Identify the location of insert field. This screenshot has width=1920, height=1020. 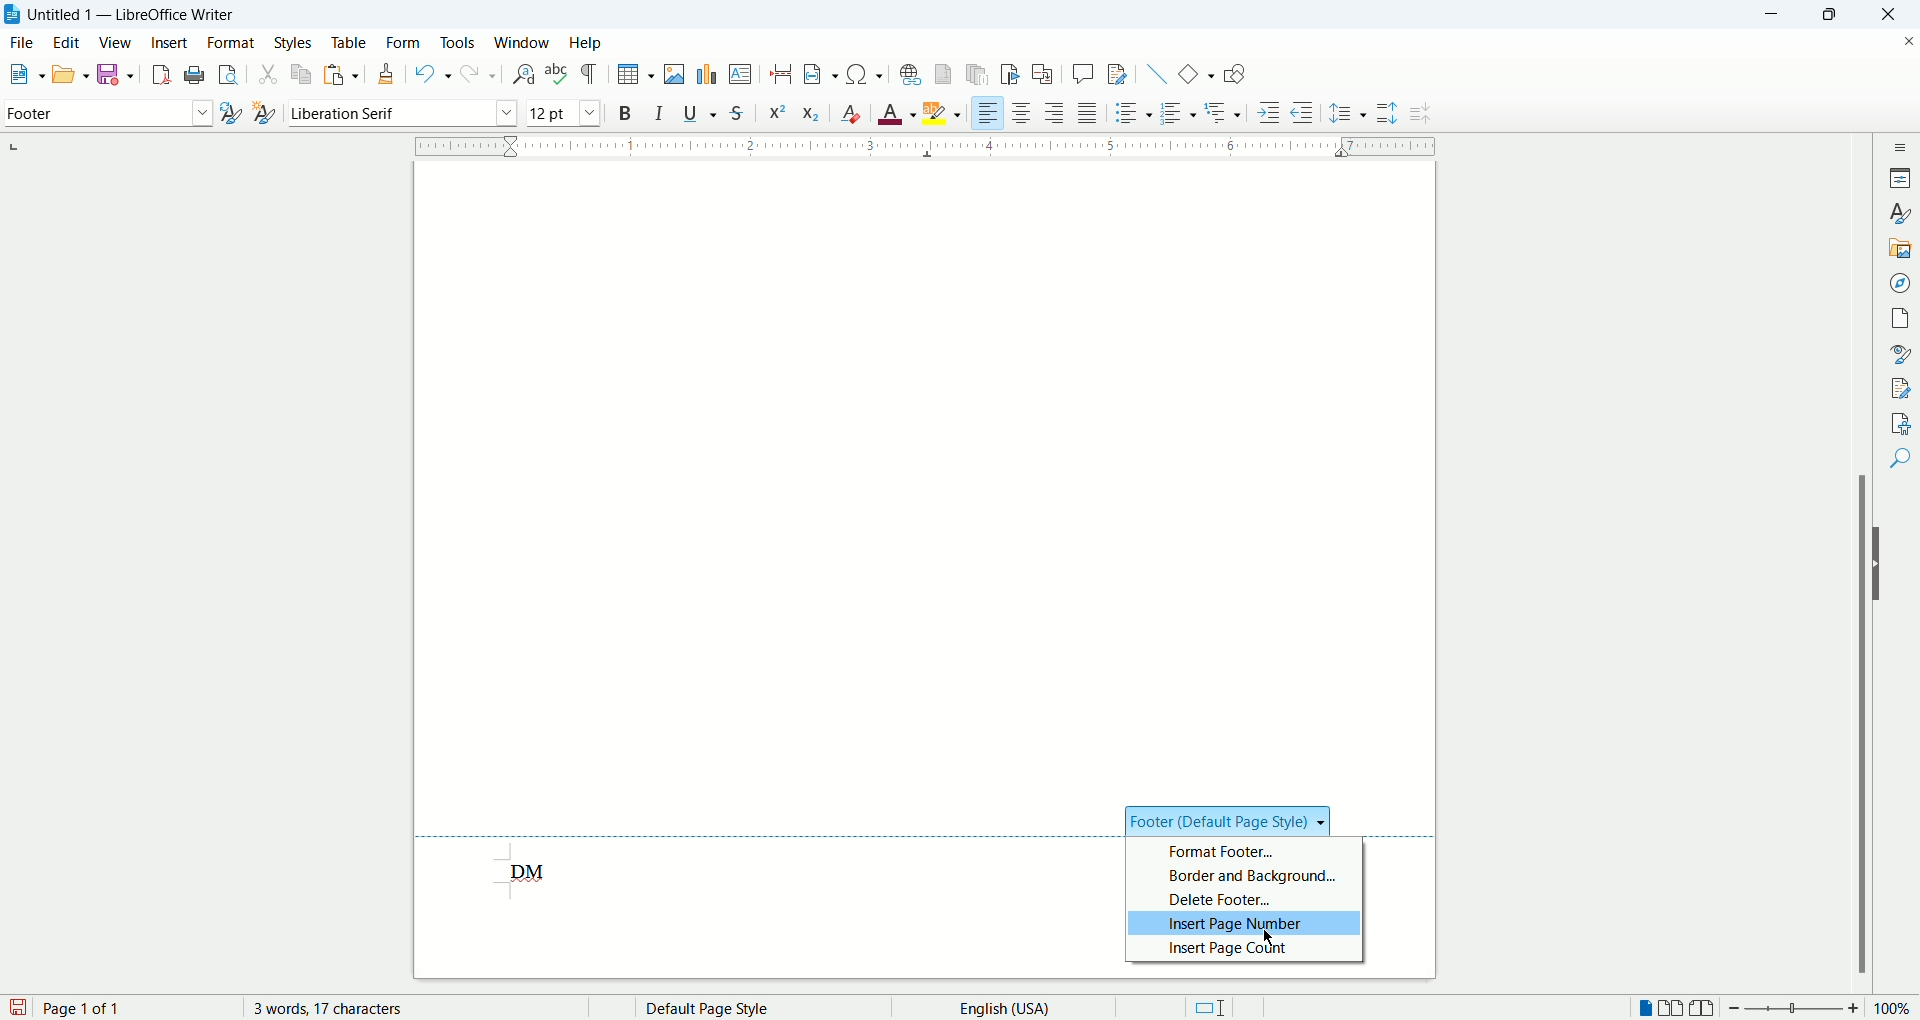
(820, 75).